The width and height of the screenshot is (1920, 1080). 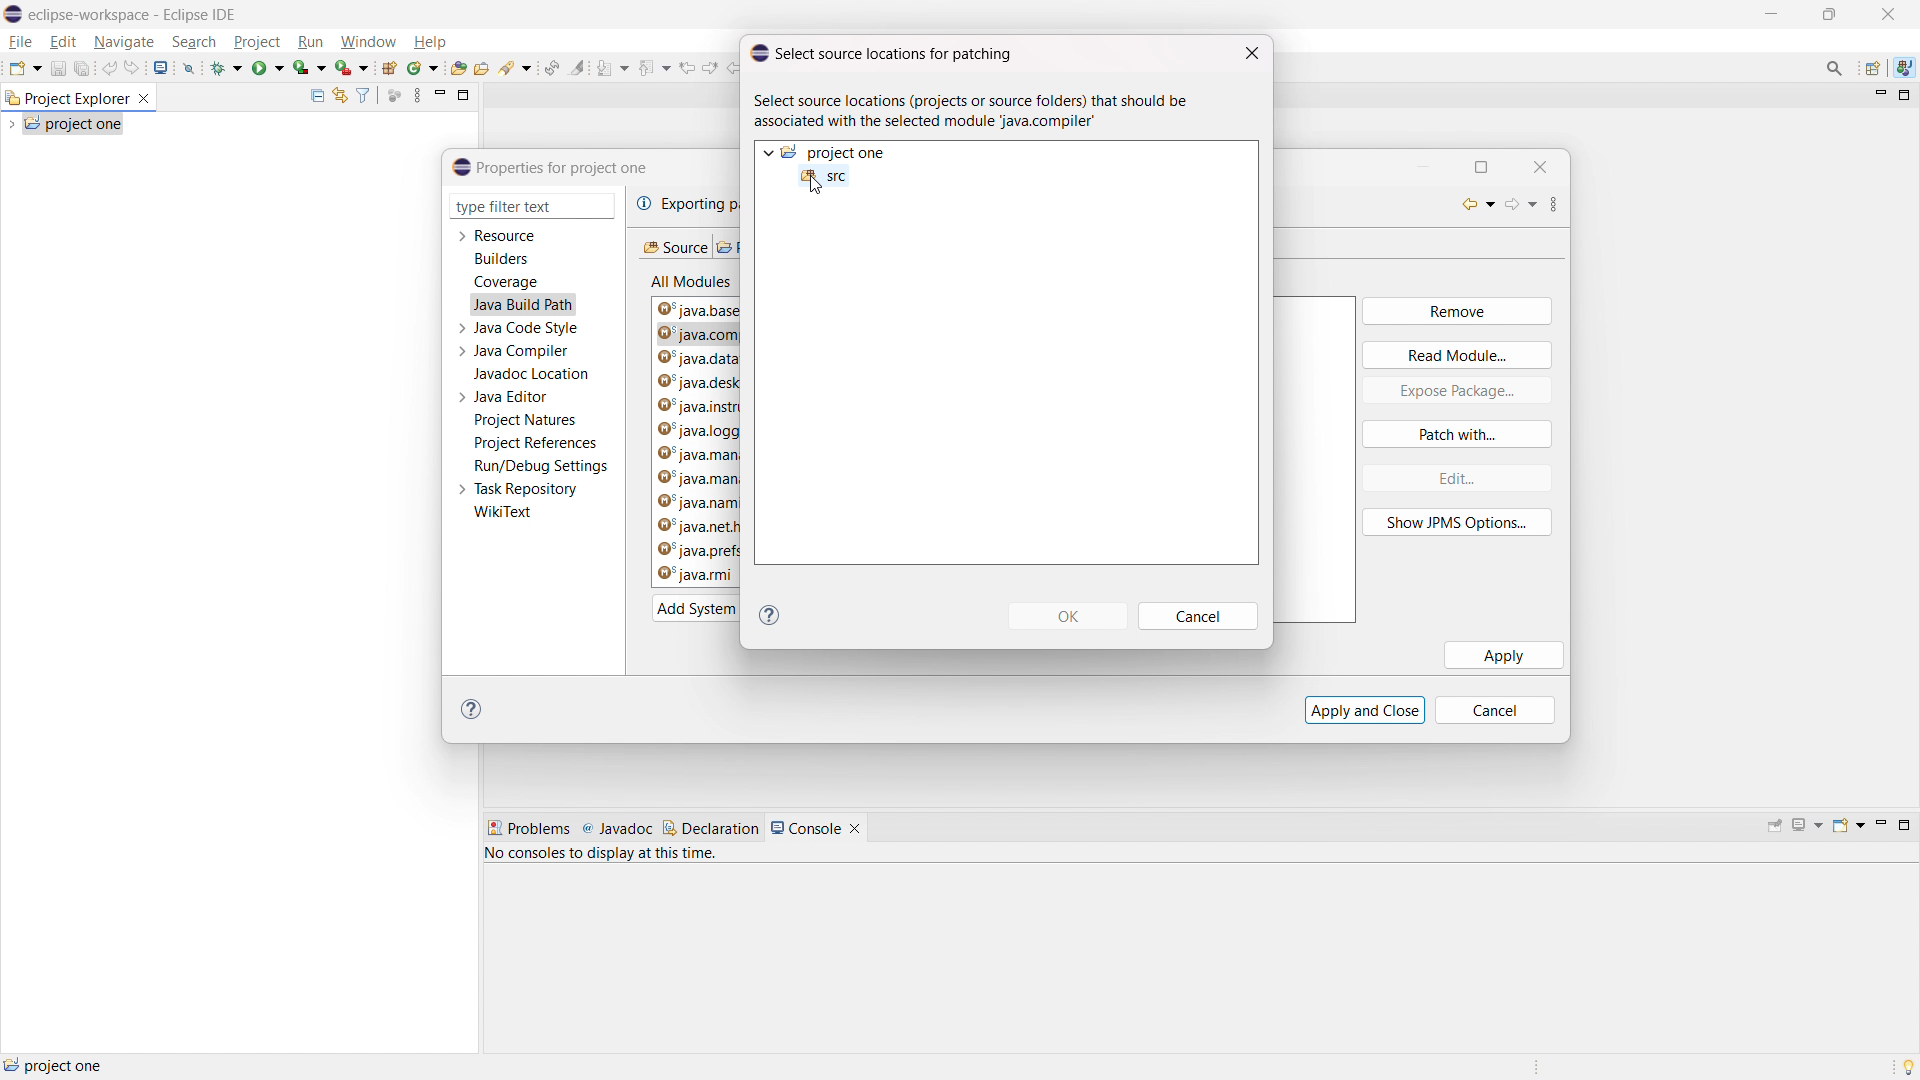 I want to click on project one, so click(x=55, y=1065).